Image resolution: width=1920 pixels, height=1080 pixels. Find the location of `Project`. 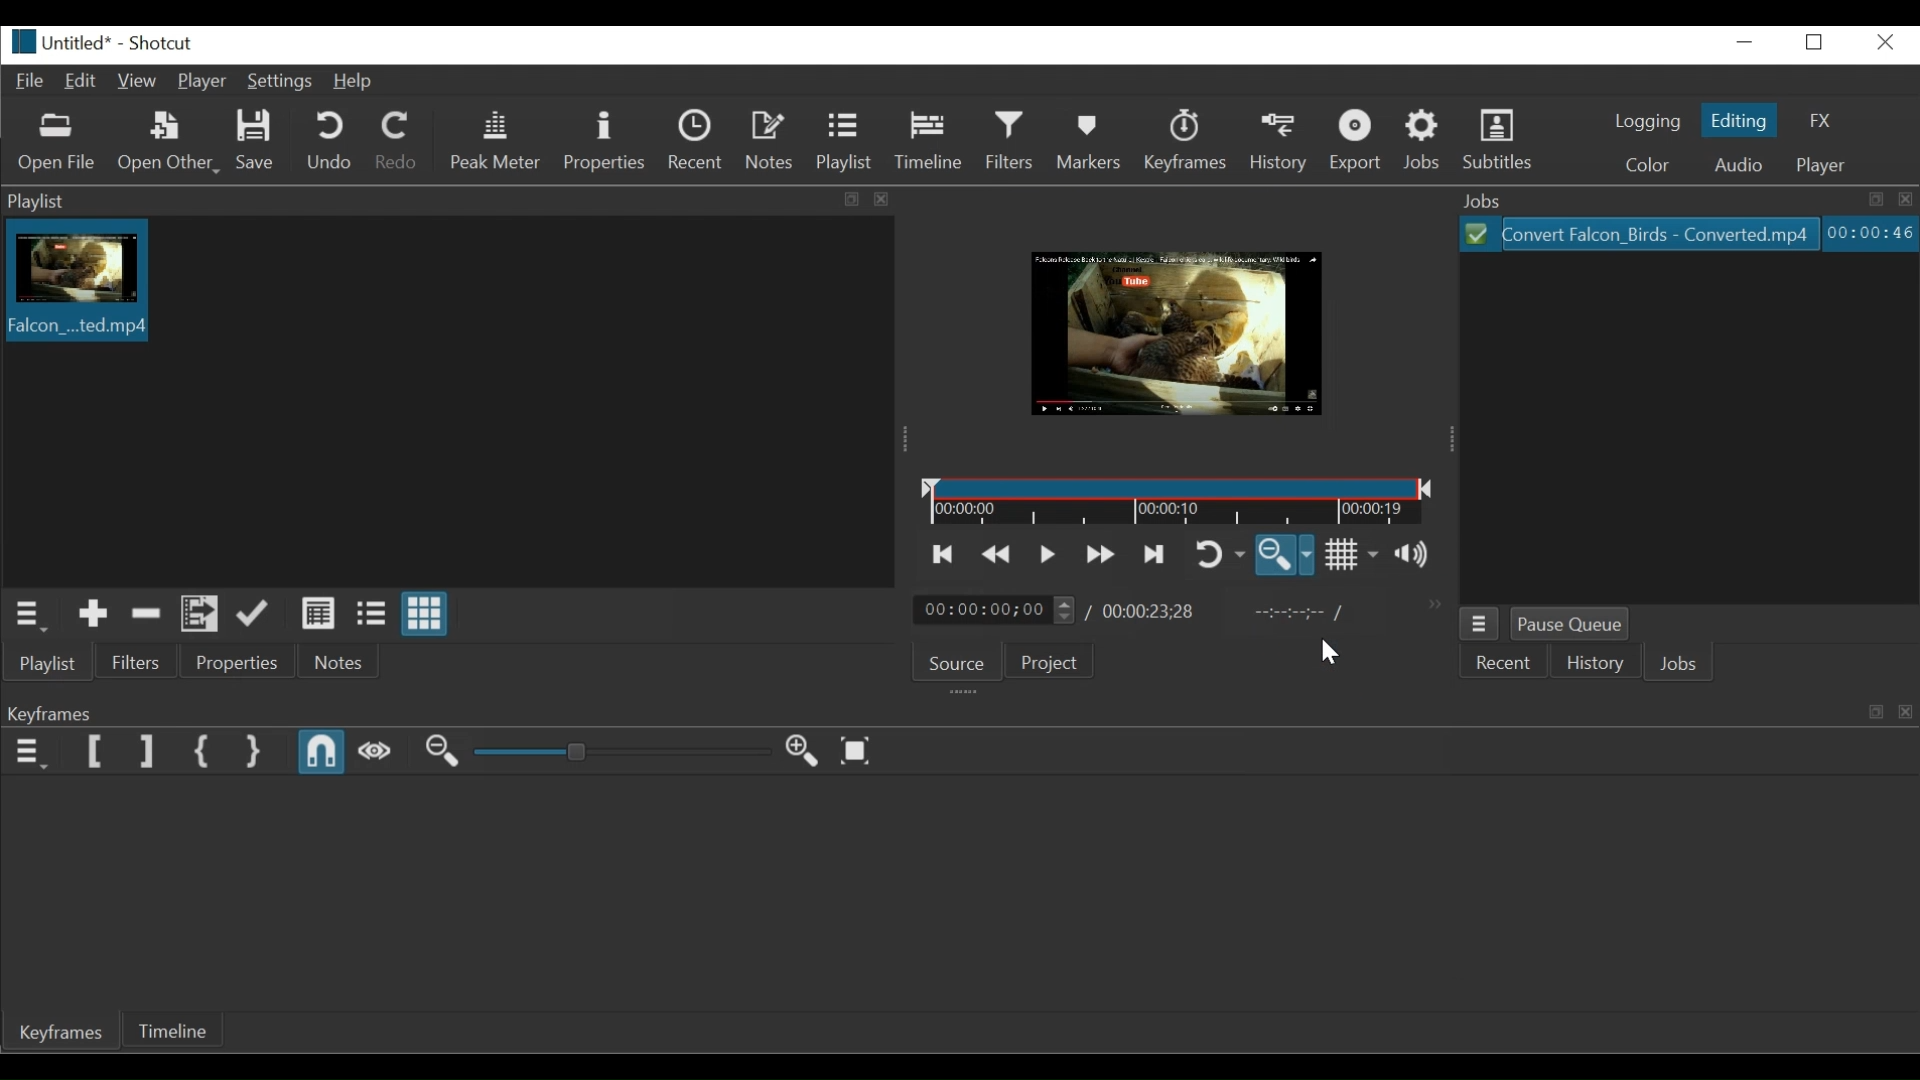

Project is located at coordinates (1048, 660).